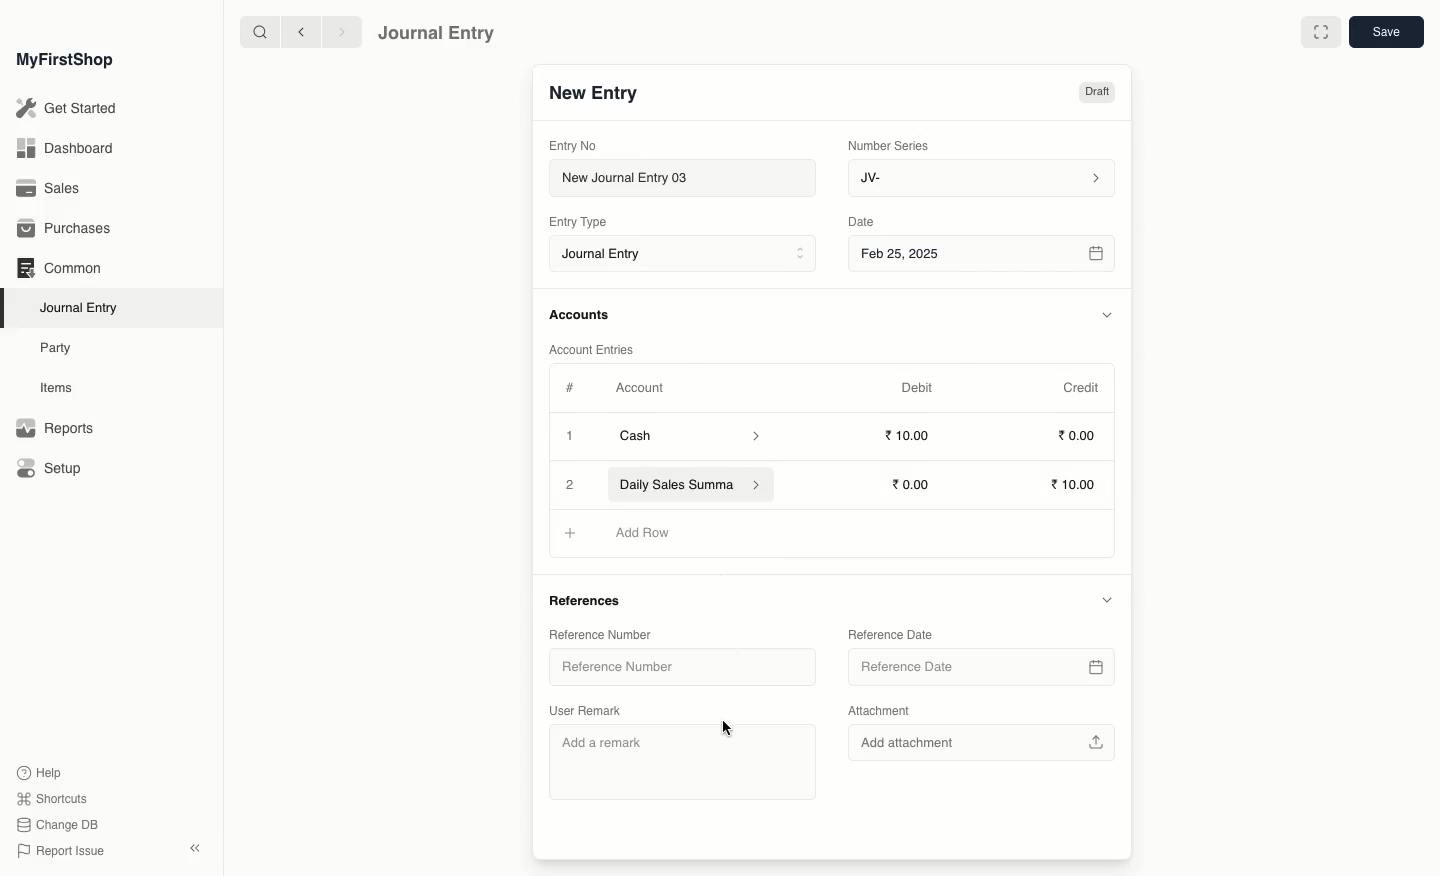  I want to click on Cash, so click(689, 436).